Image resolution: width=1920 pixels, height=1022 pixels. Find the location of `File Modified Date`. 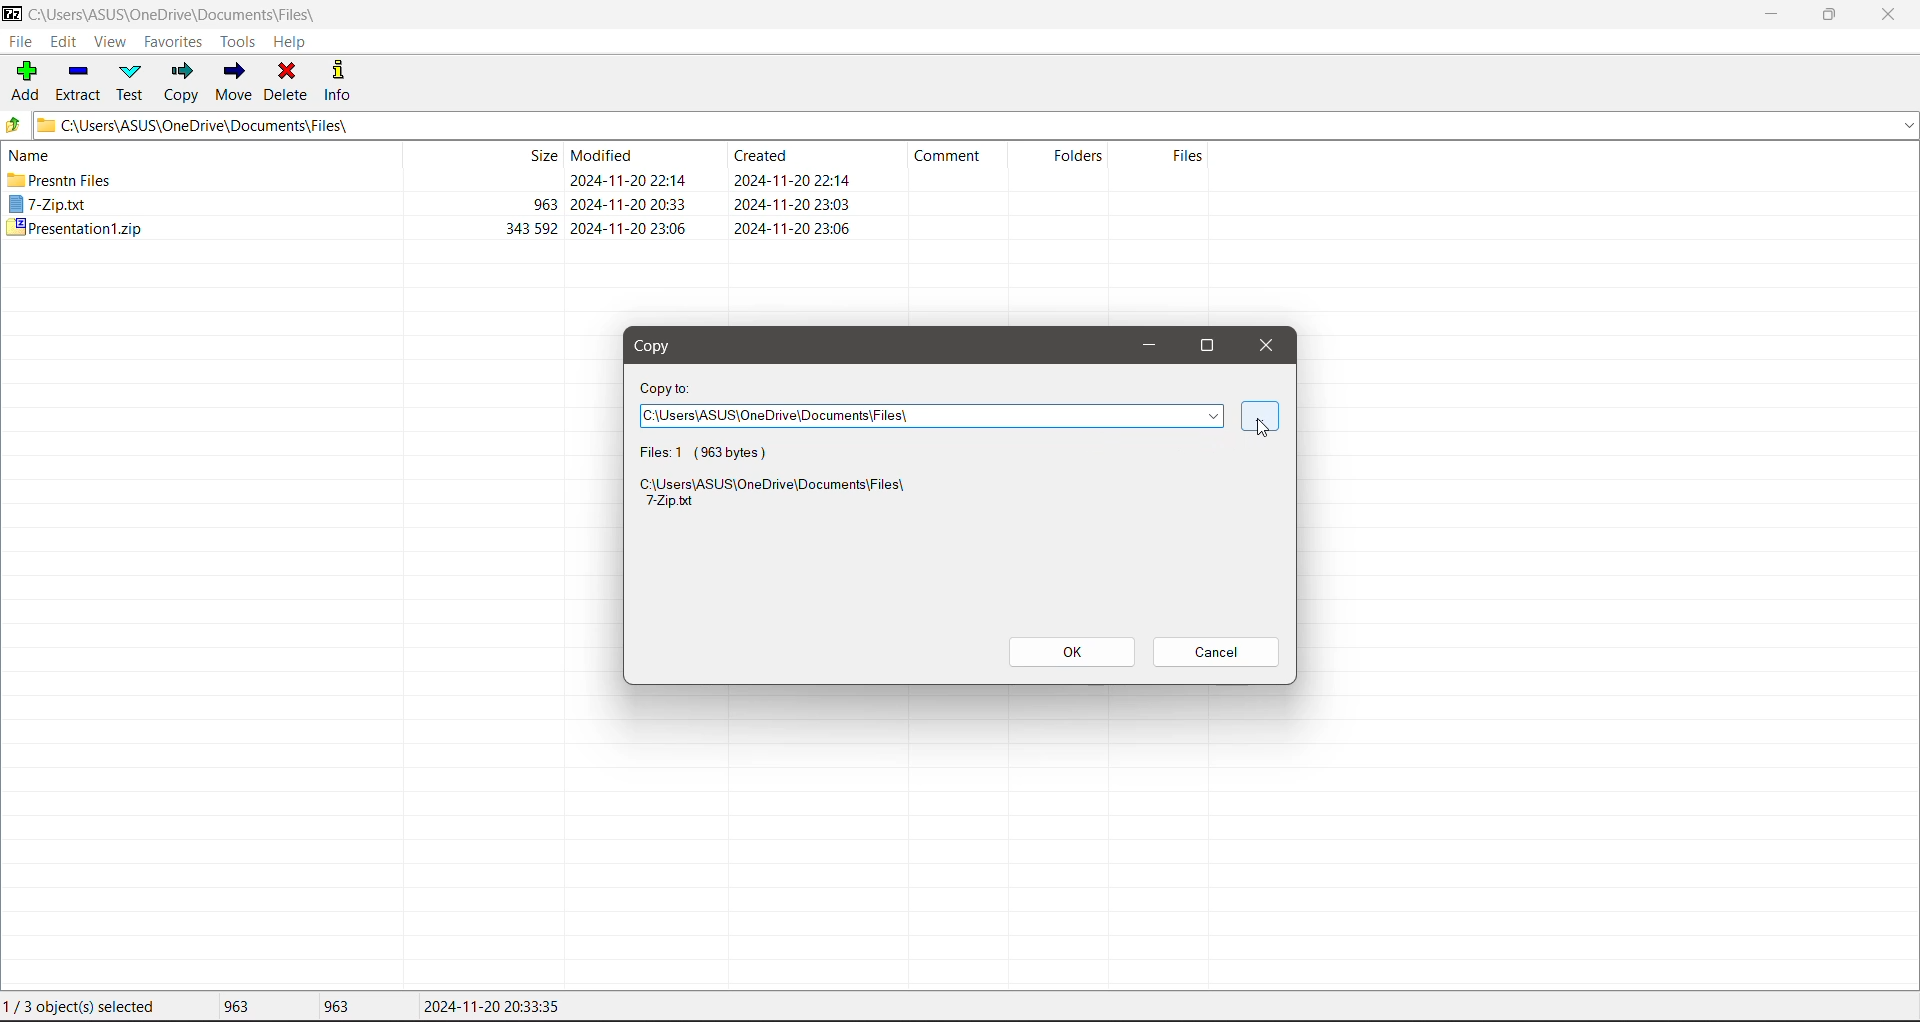

File Modified Date is located at coordinates (632, 192).